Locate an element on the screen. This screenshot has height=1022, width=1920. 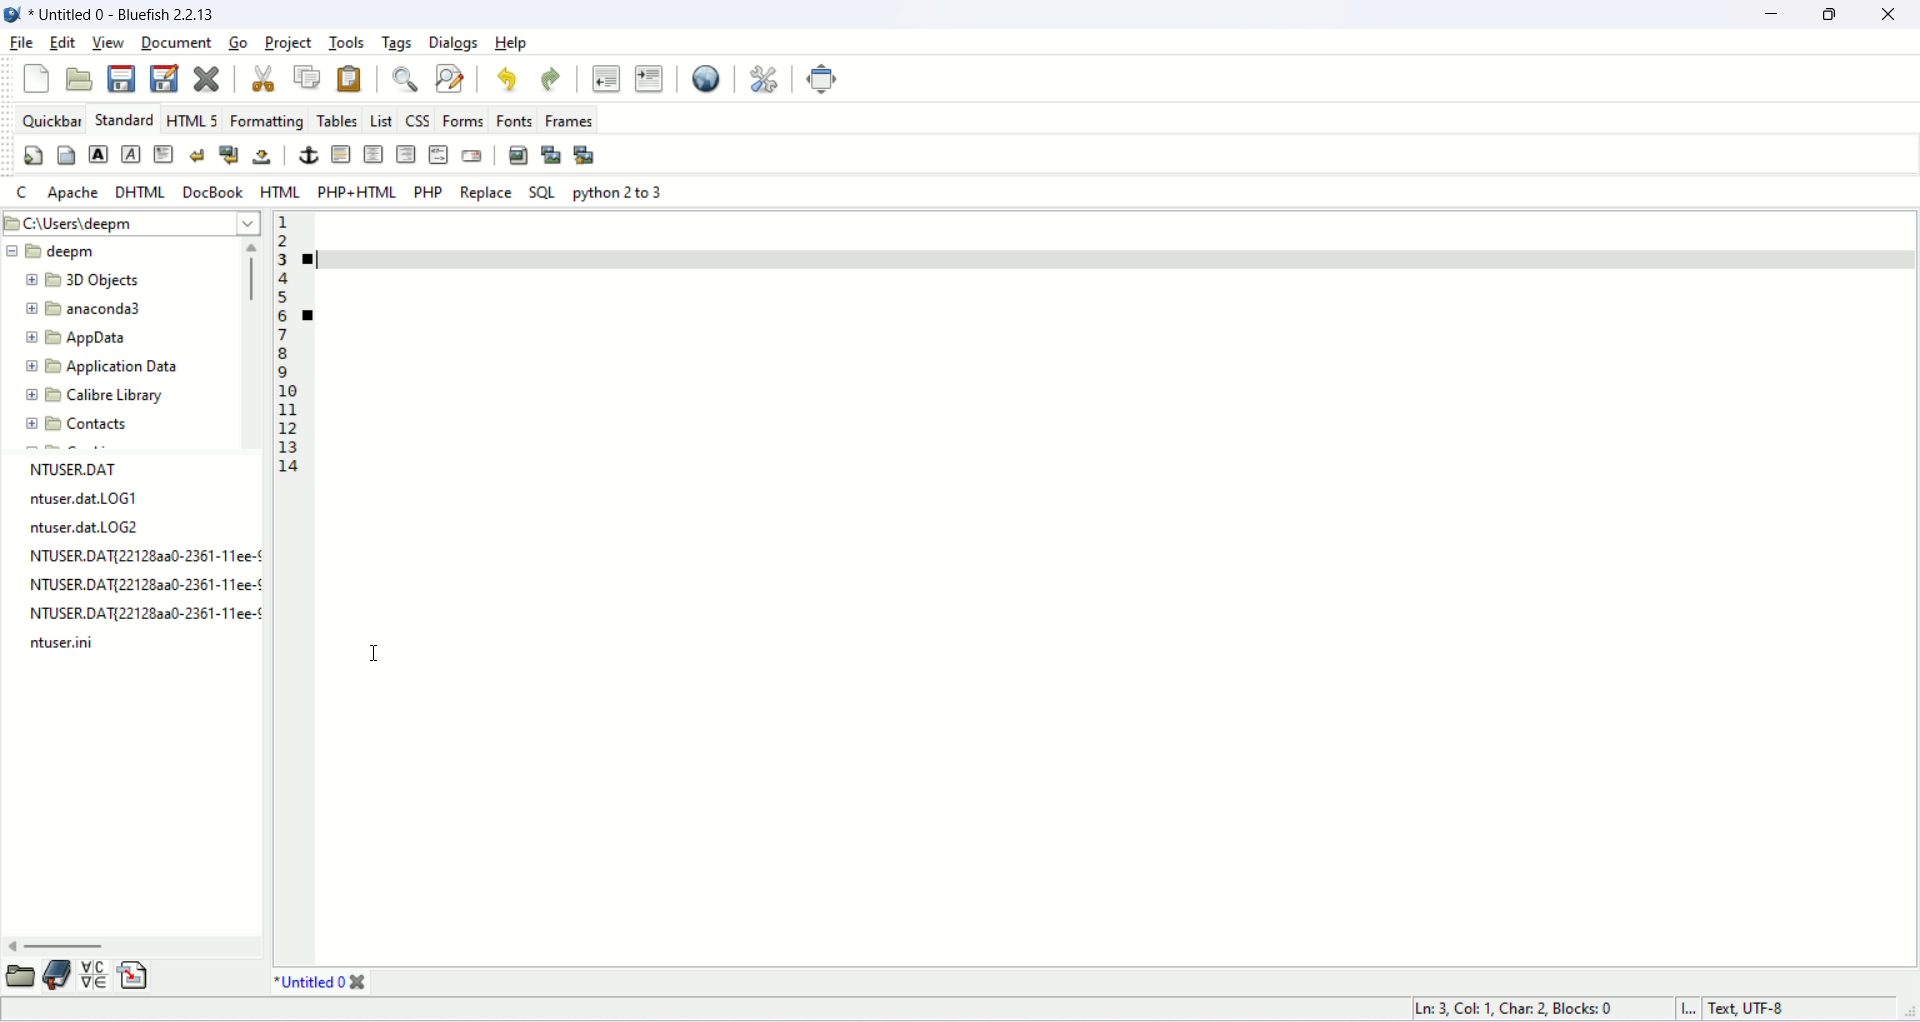
Apache is located at coordinates (72, 194).